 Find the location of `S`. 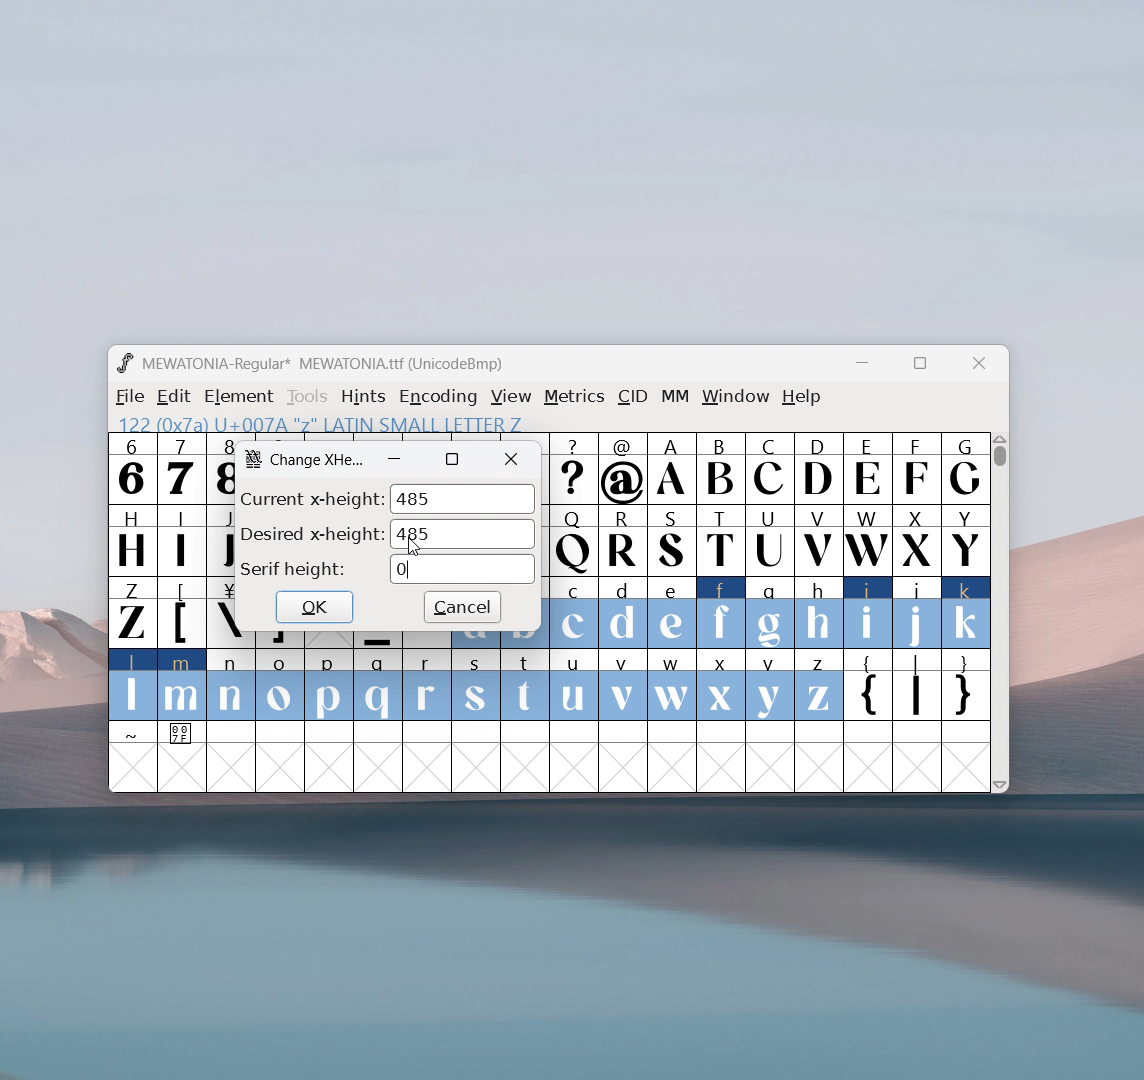

S is located at coordinates (672, 542).